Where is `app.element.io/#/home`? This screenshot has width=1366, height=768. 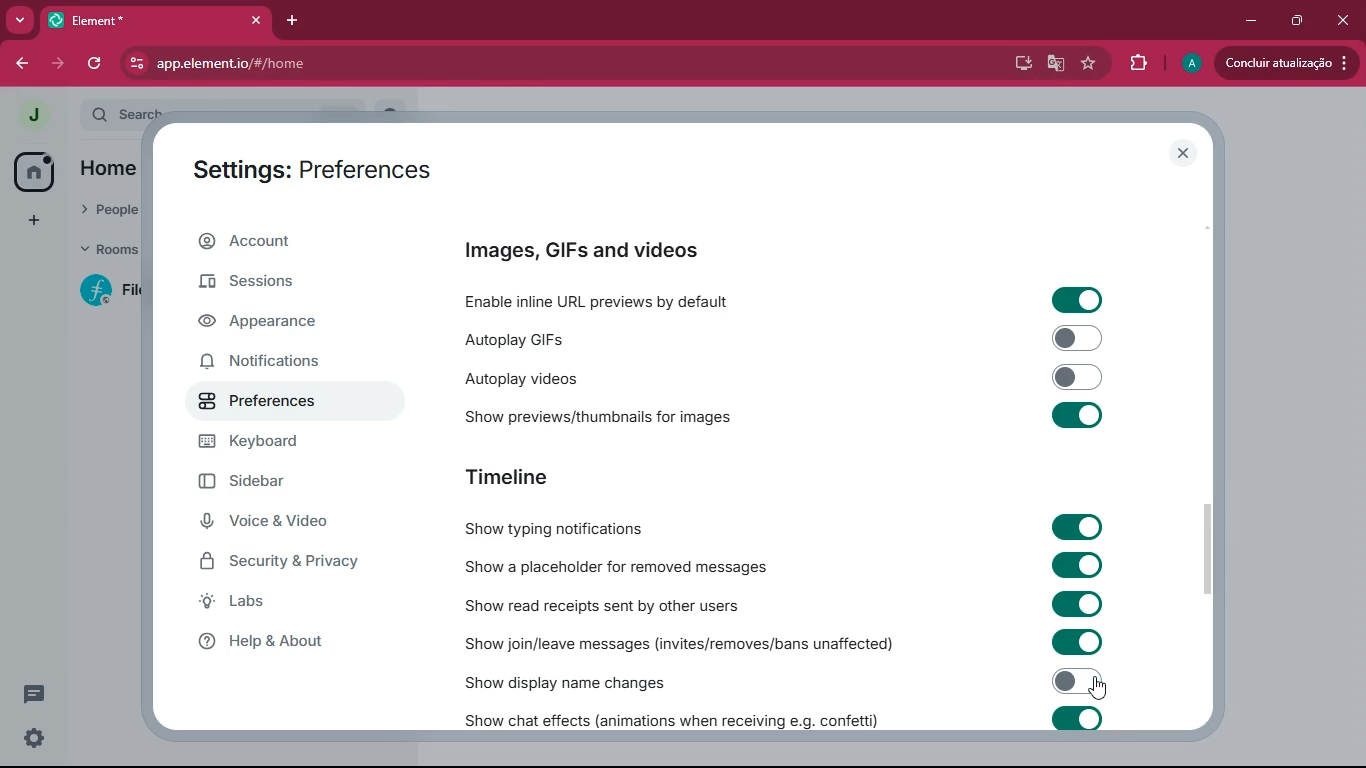
app.element.io/#/home is located at coordinates (355, 65).